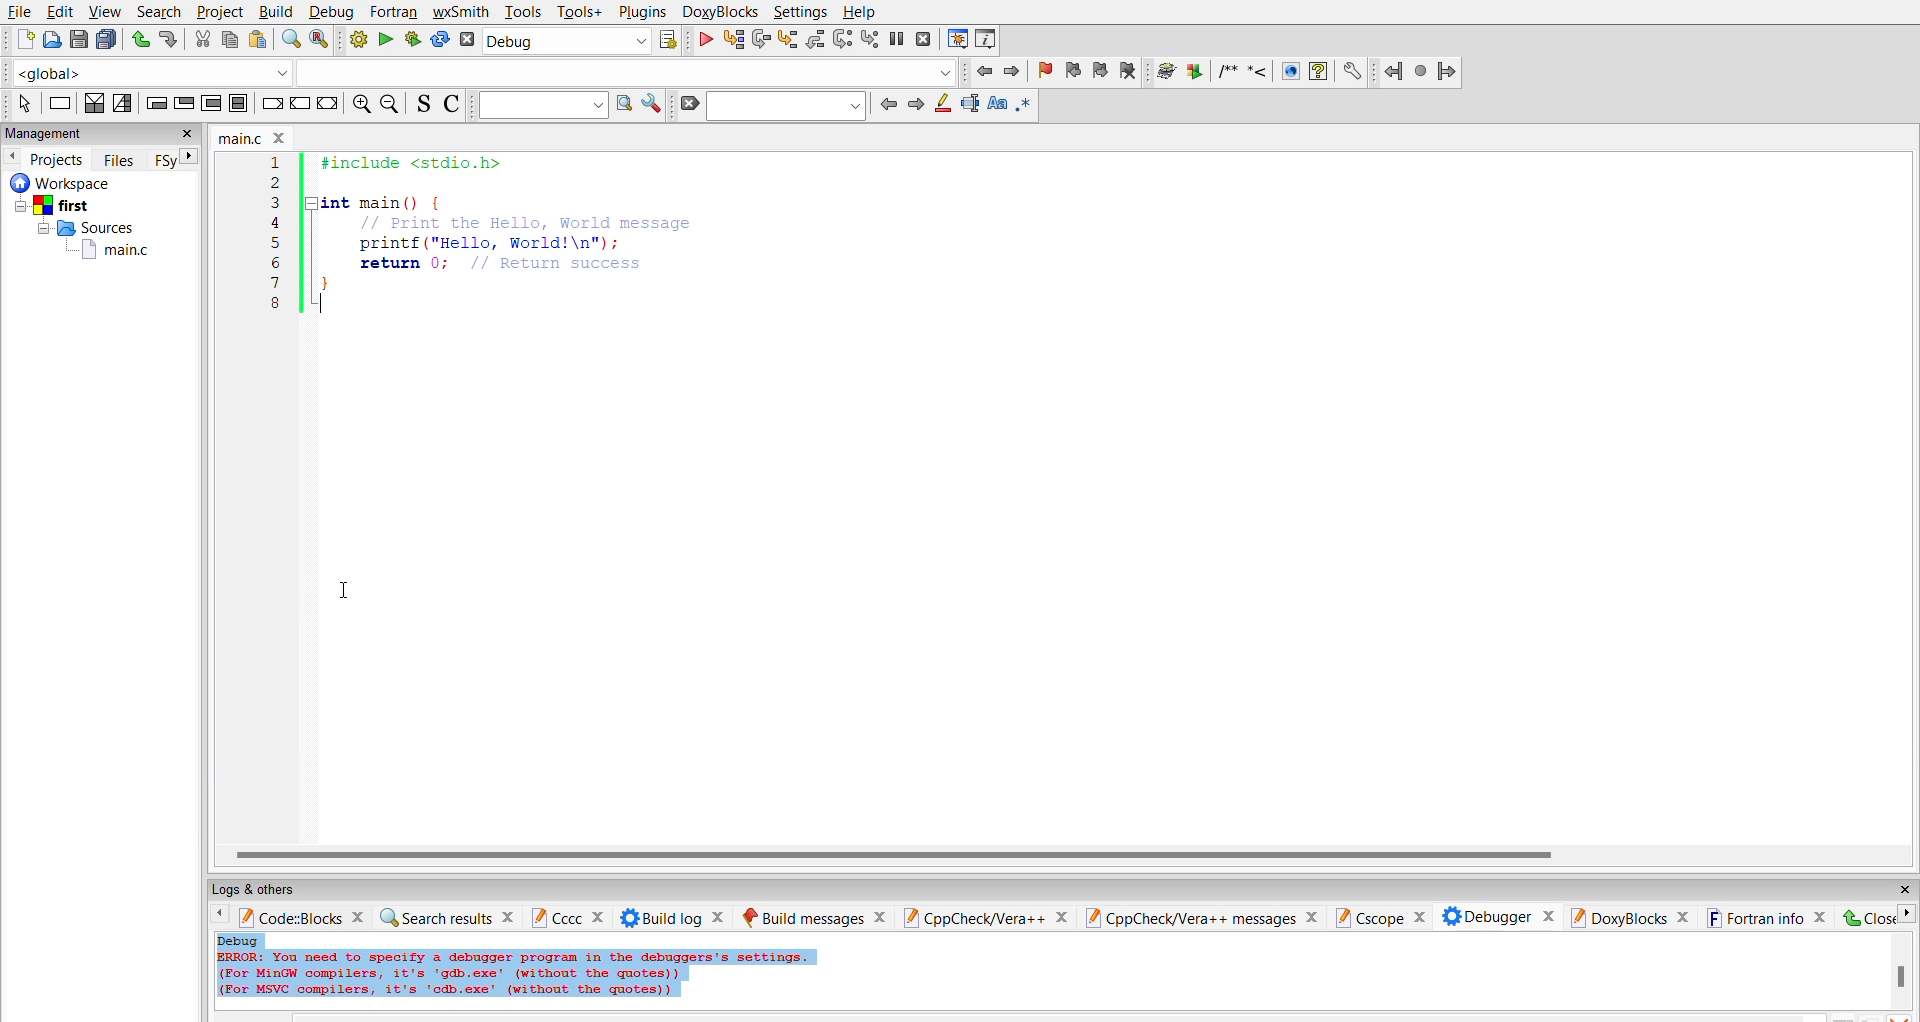  I want to click on Extract, so click(1194, 72).